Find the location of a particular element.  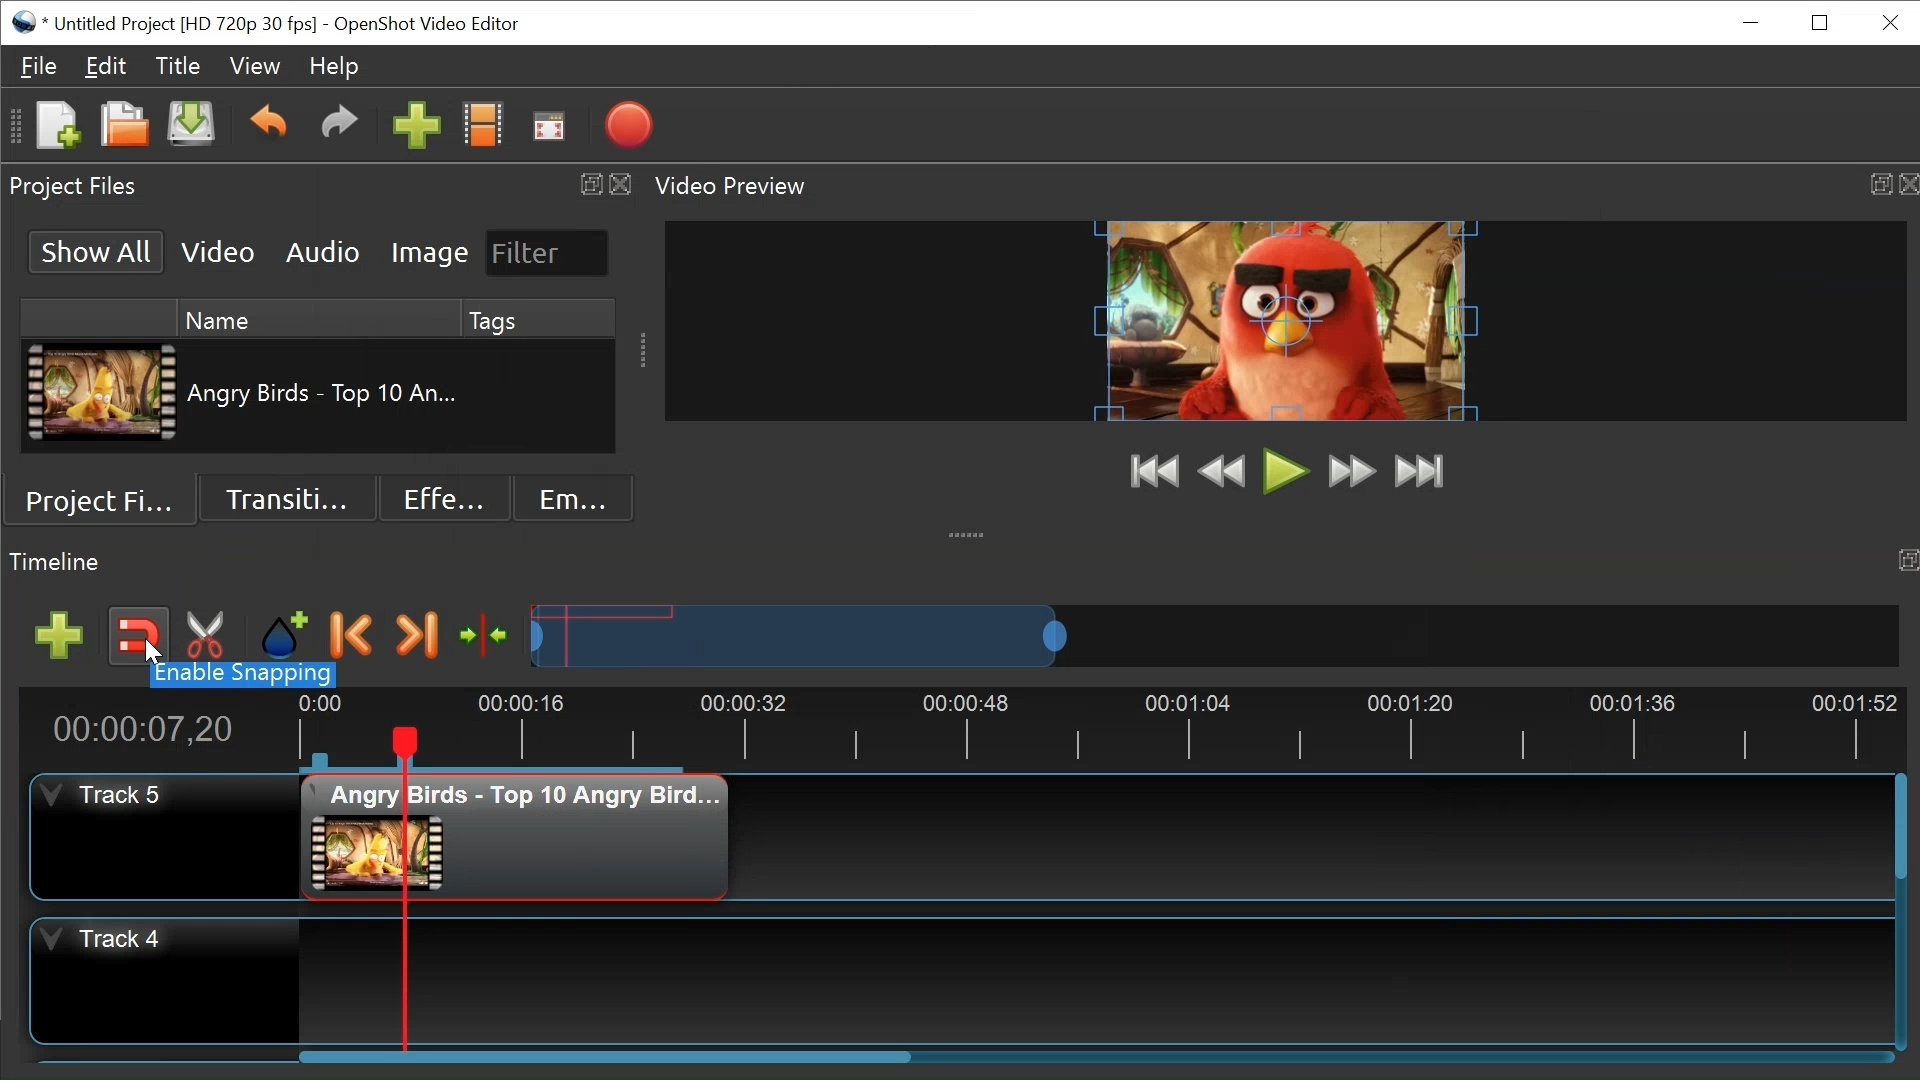

OpenShot Desktop icon is located at coordinates (26, 23).